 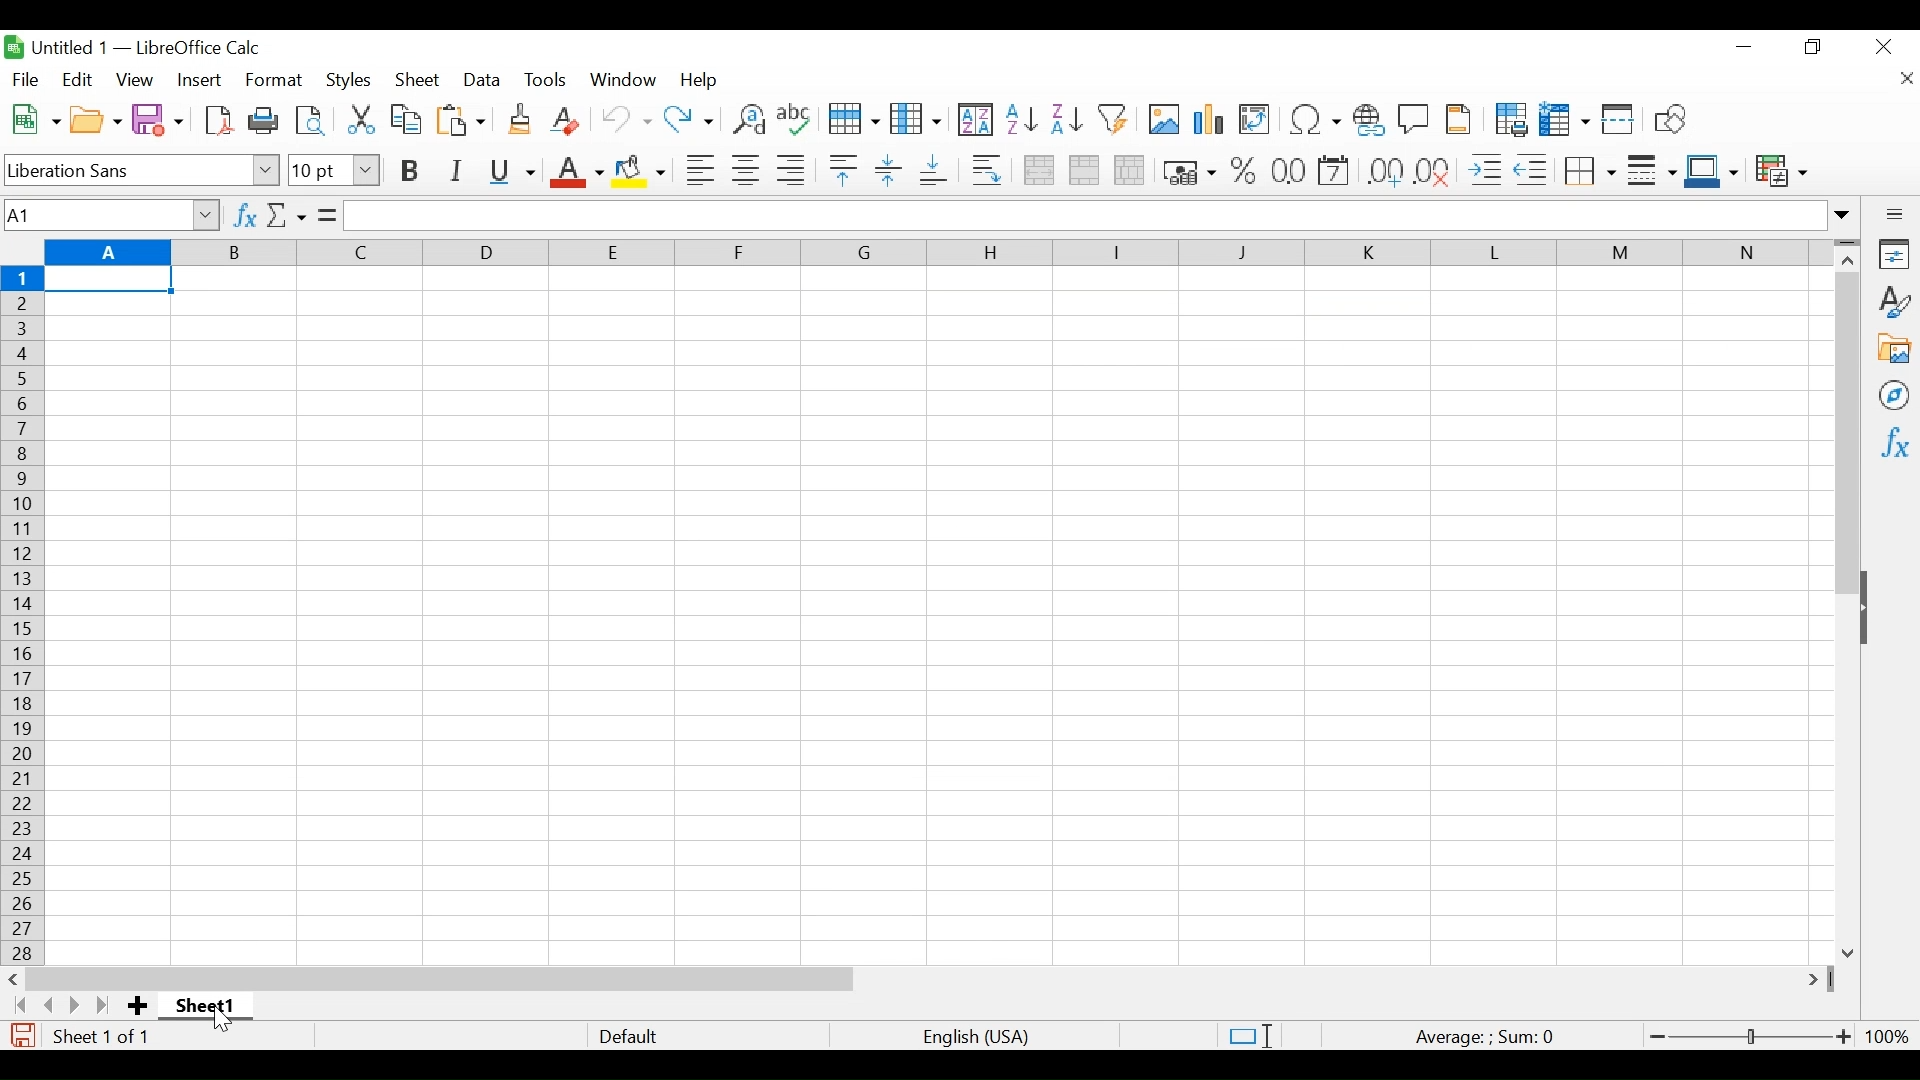 What do you see at coordinates (1669, 120) in the screenshot?
I see `Insert Shapes` at bounding box center [1669, 120].